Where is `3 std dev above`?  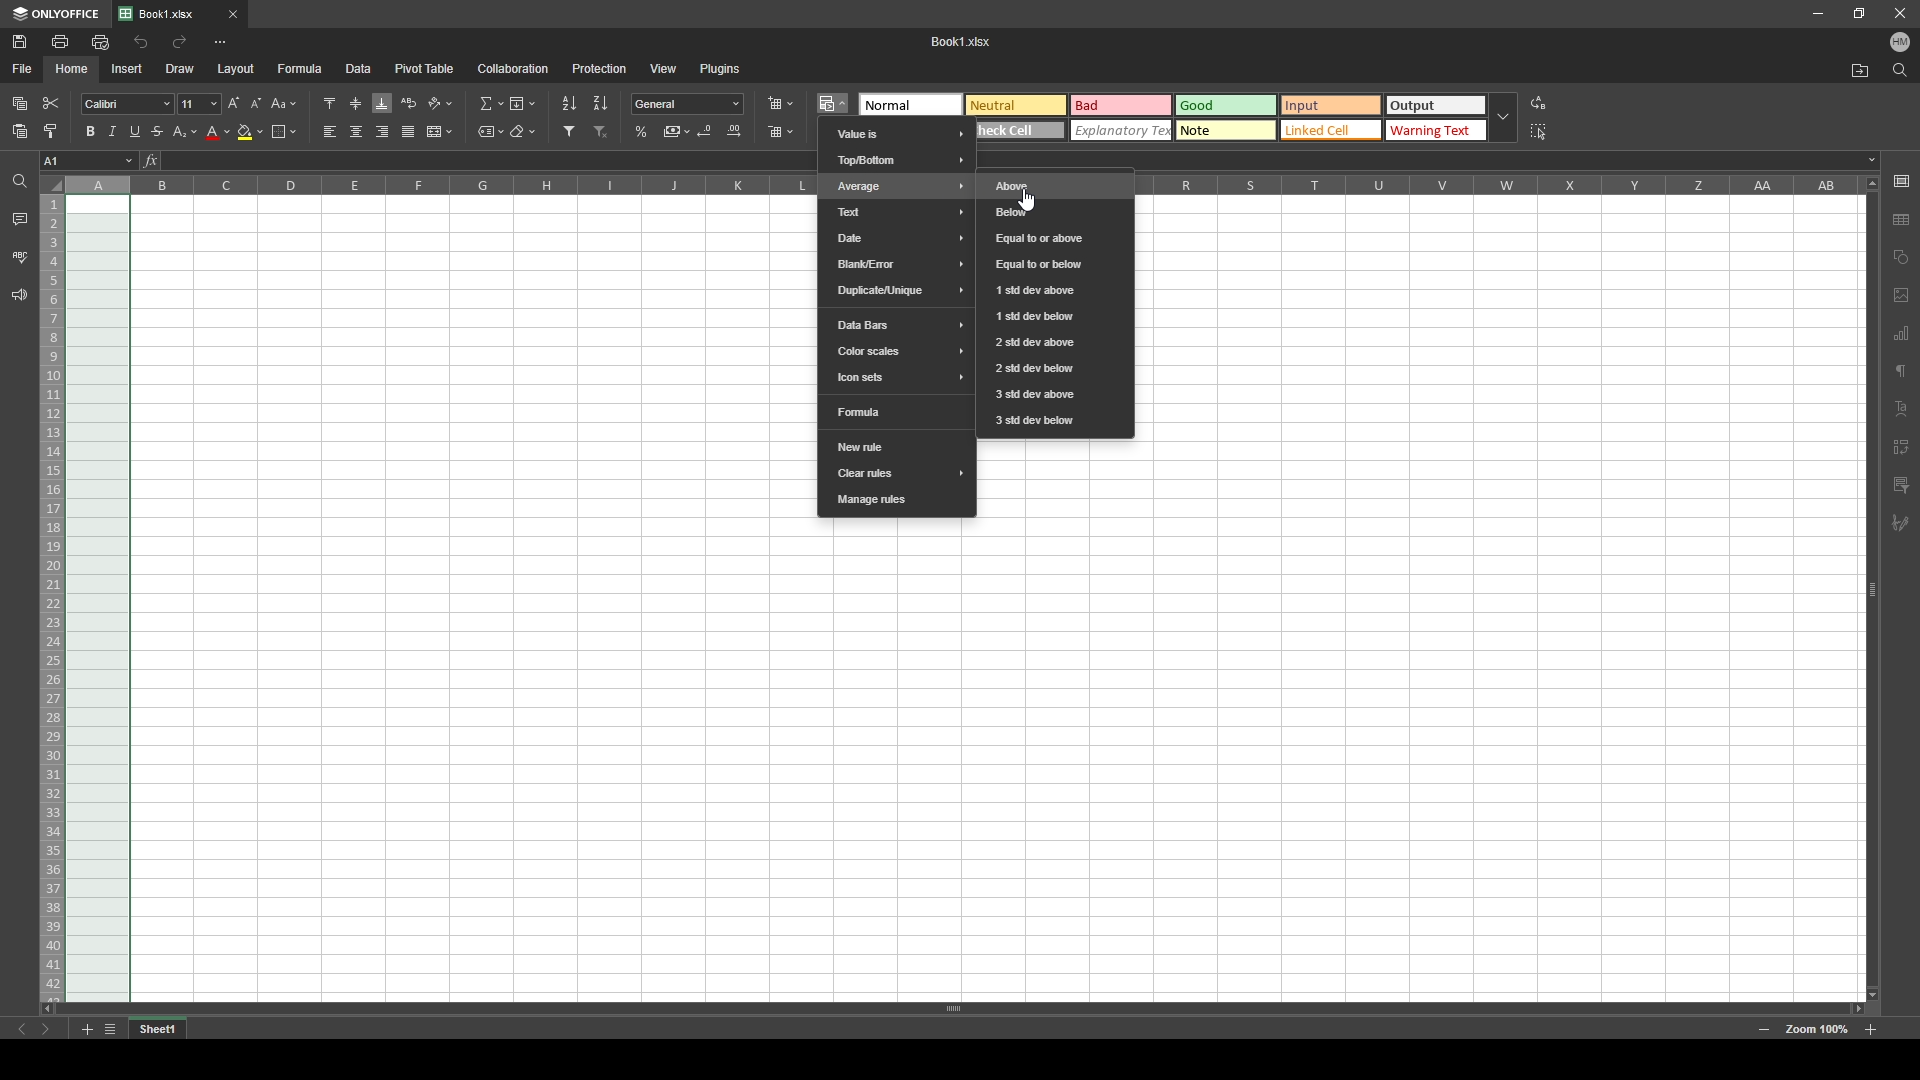 3 std dev above is located at coordinates (1057, 395).